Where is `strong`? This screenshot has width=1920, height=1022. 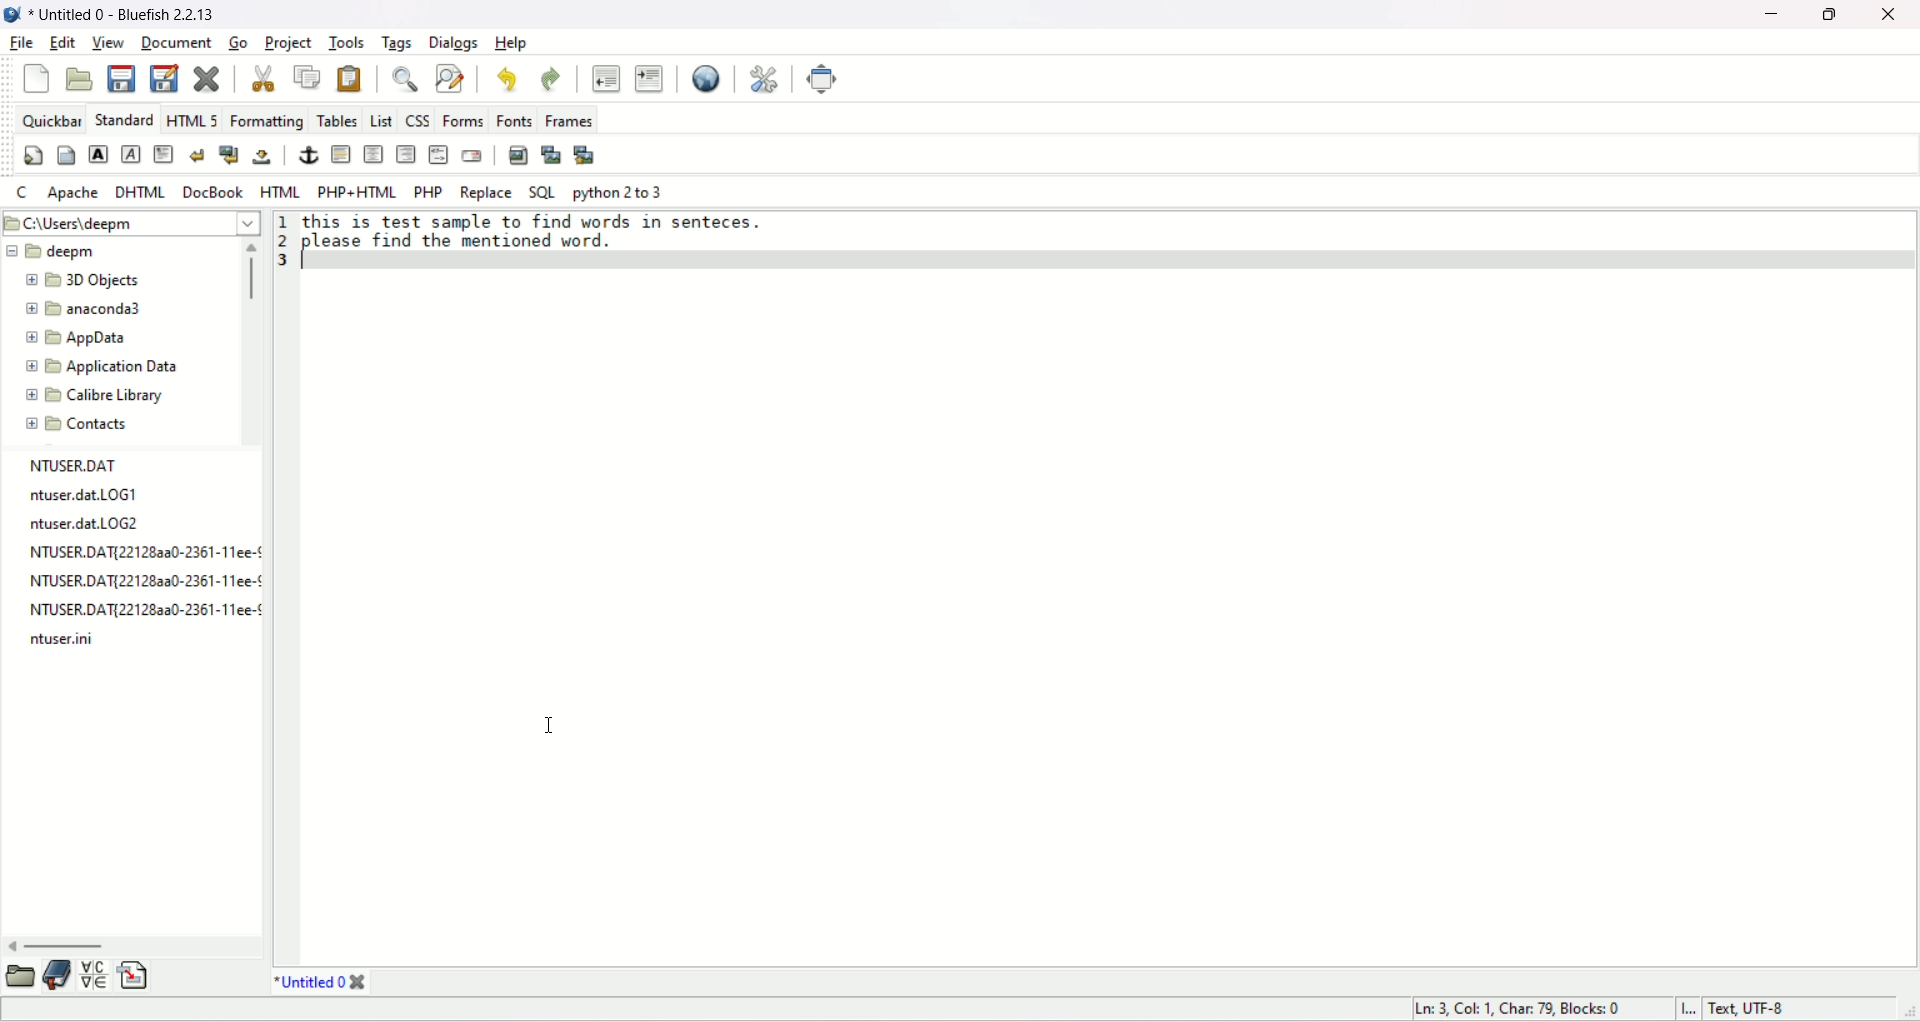 strong is located at coordinates (97, 155).